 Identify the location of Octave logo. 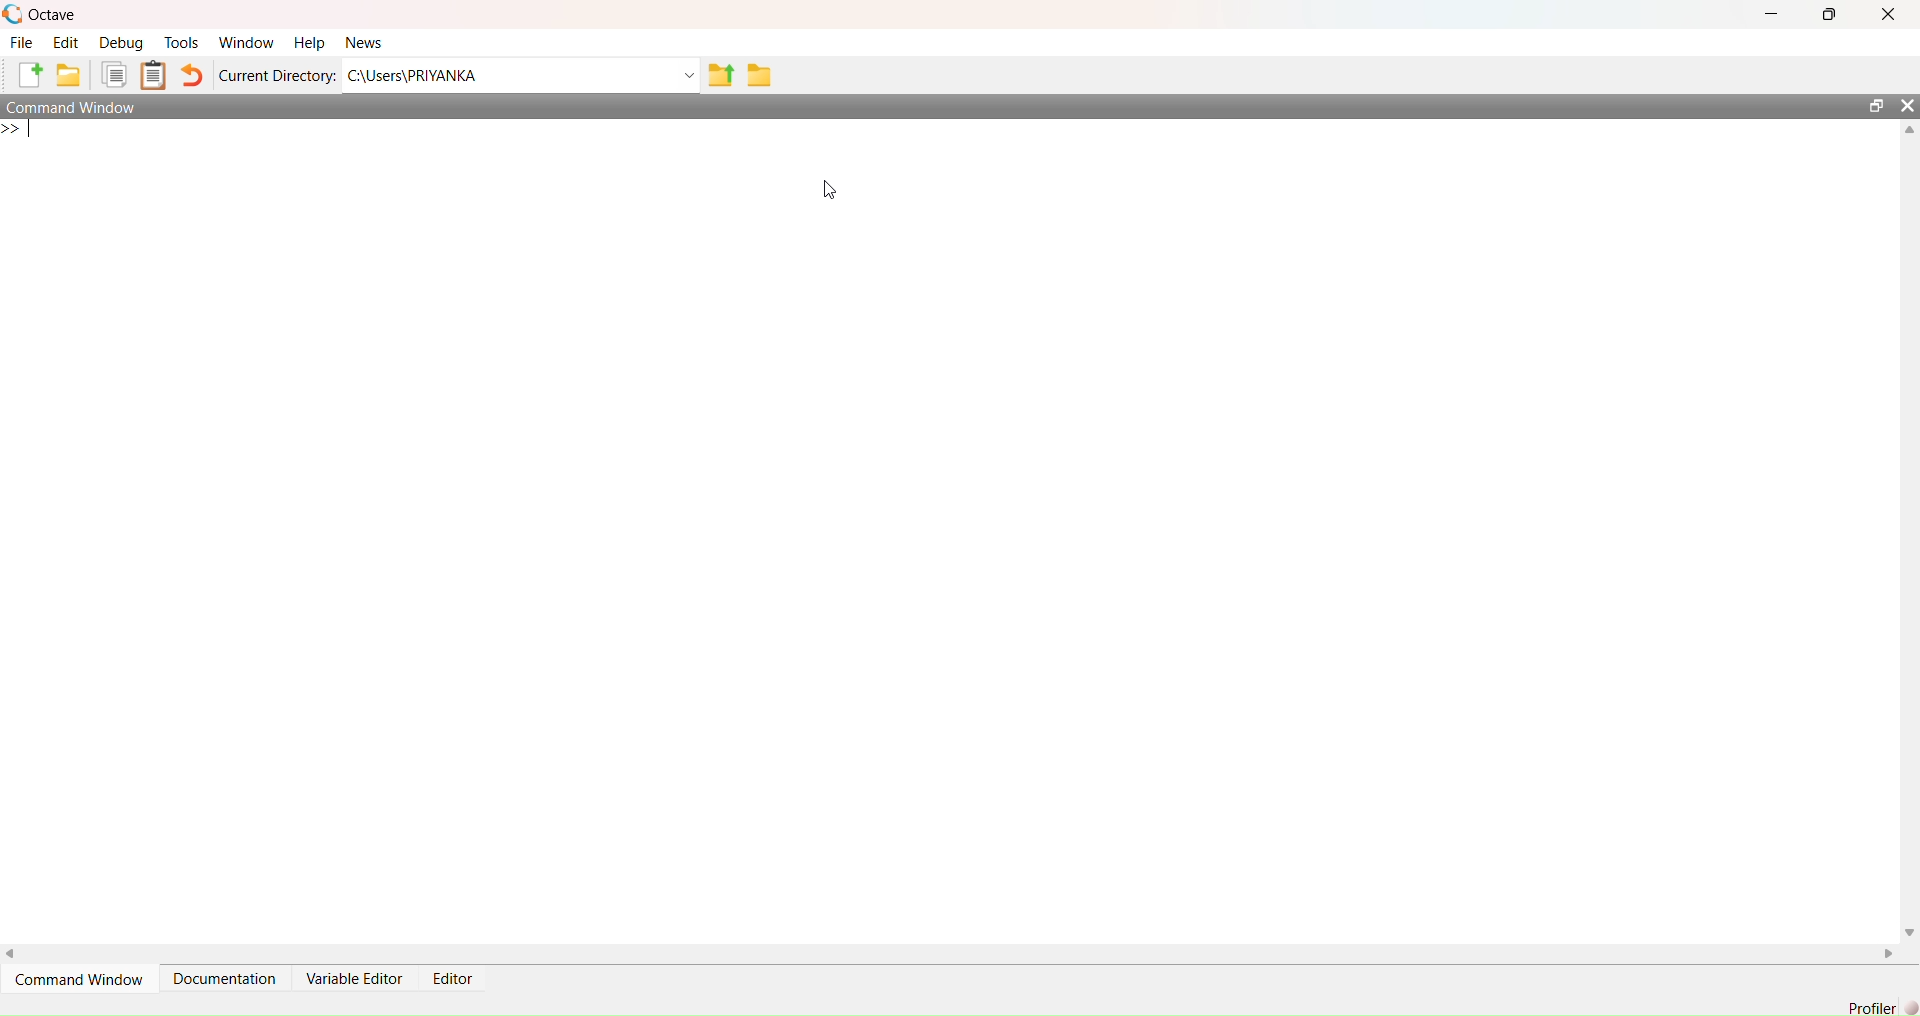
(13, 14).